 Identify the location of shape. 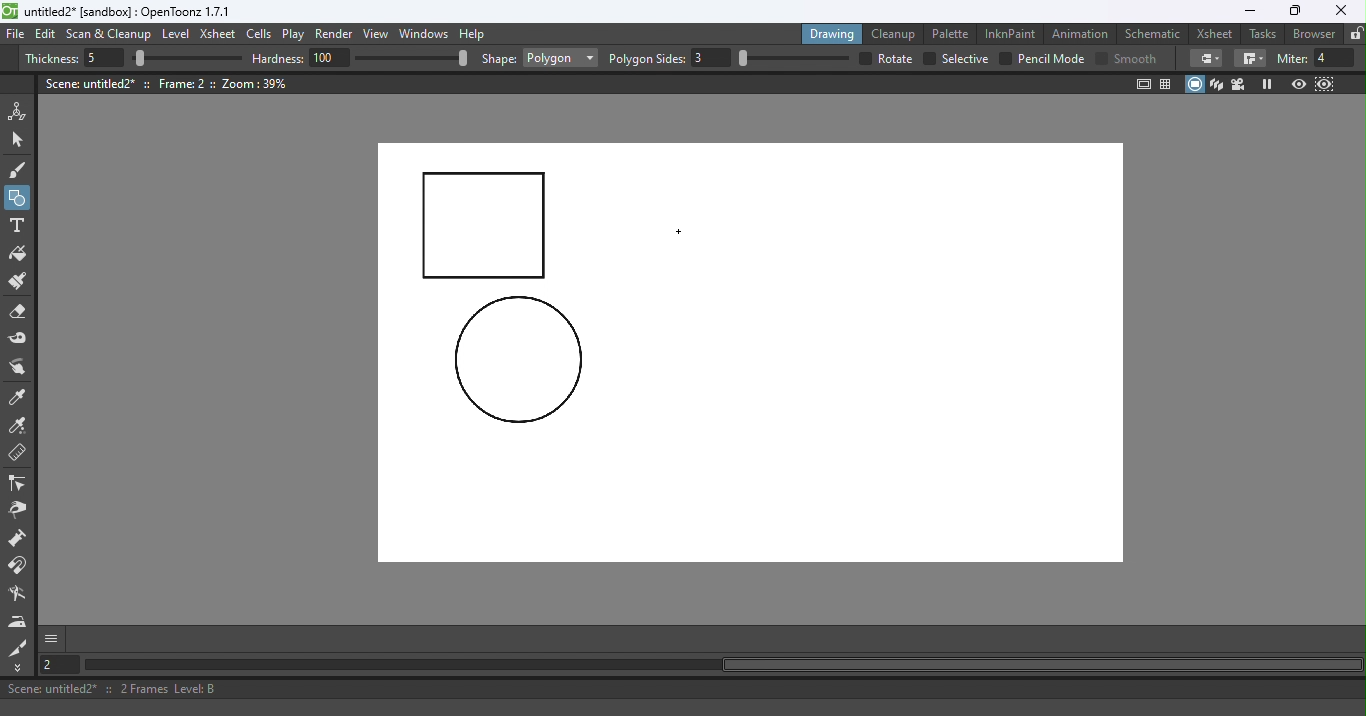
(499, 60).